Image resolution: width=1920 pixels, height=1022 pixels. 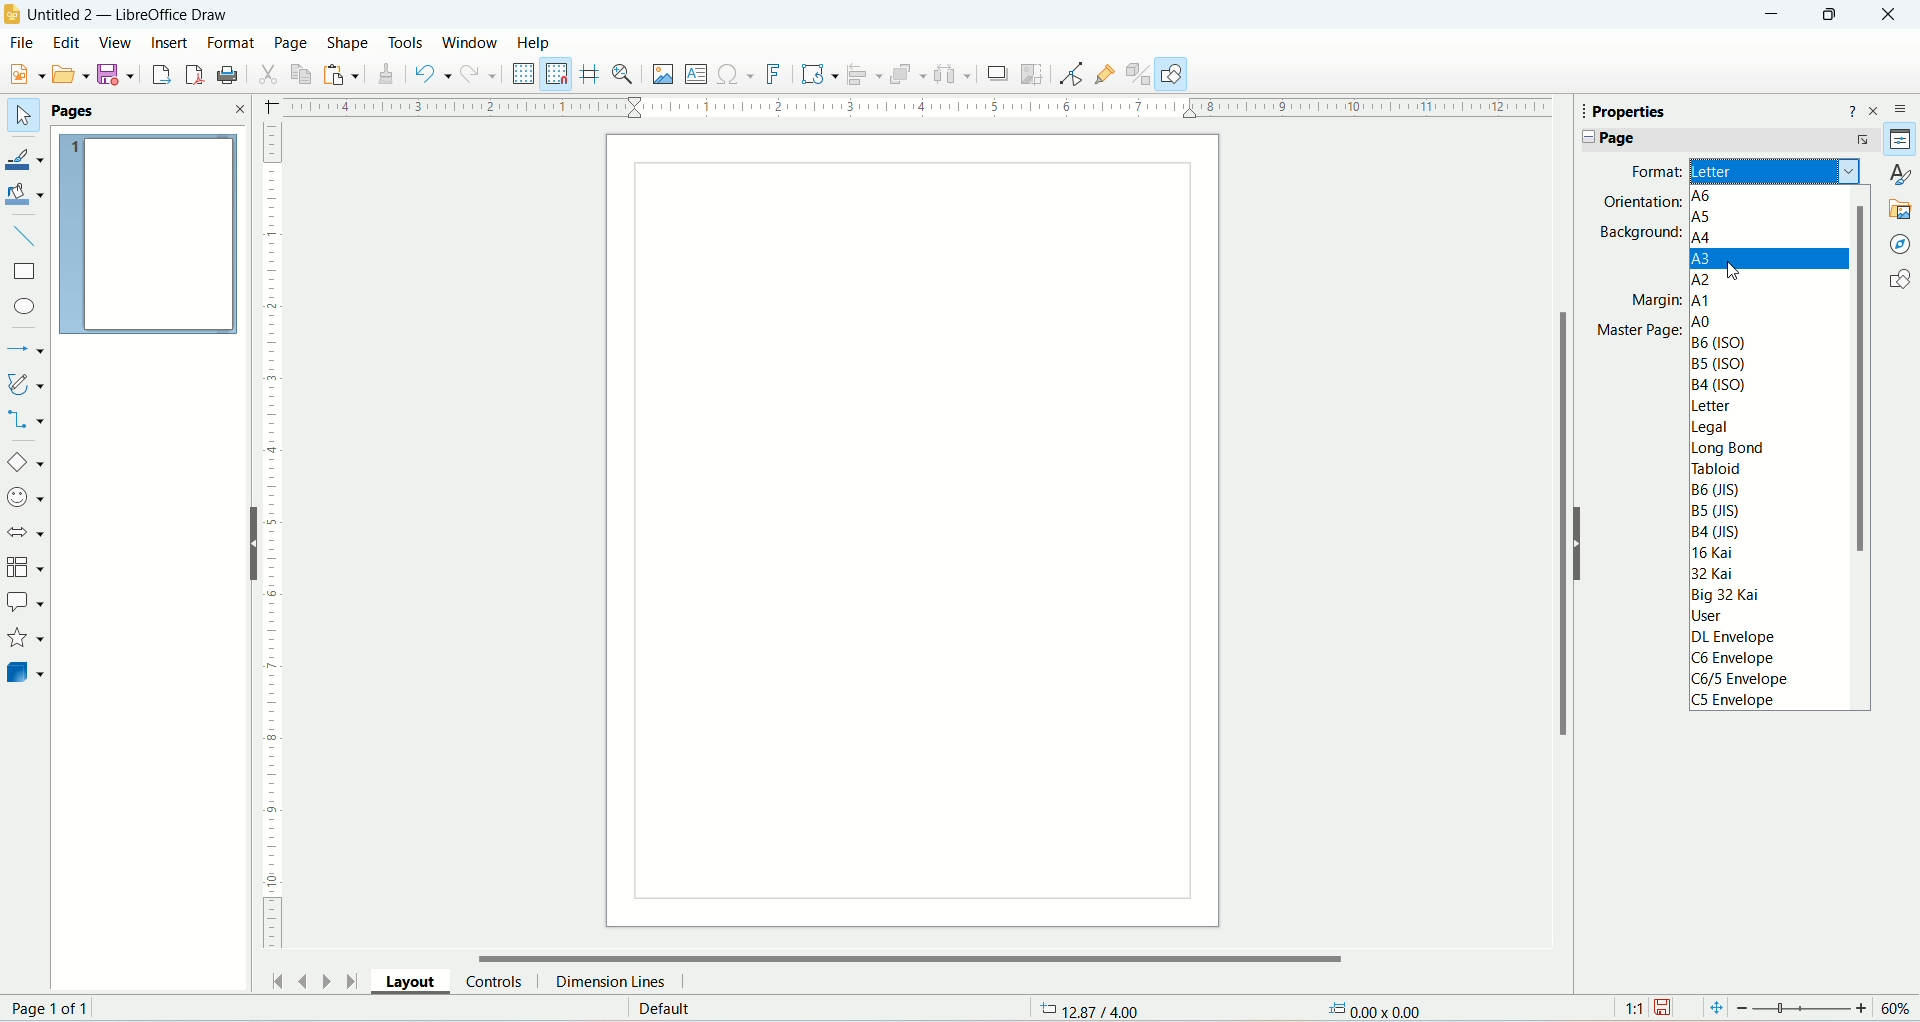 I want to click on Orientations, so click(x=1636, y=203).